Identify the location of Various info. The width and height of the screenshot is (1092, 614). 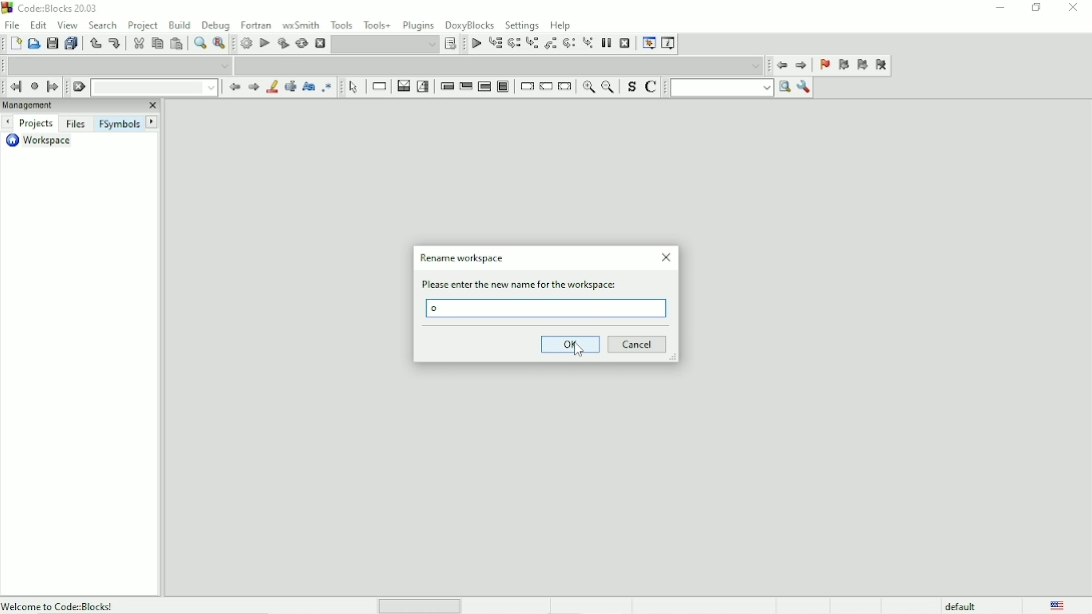
(668, 43).